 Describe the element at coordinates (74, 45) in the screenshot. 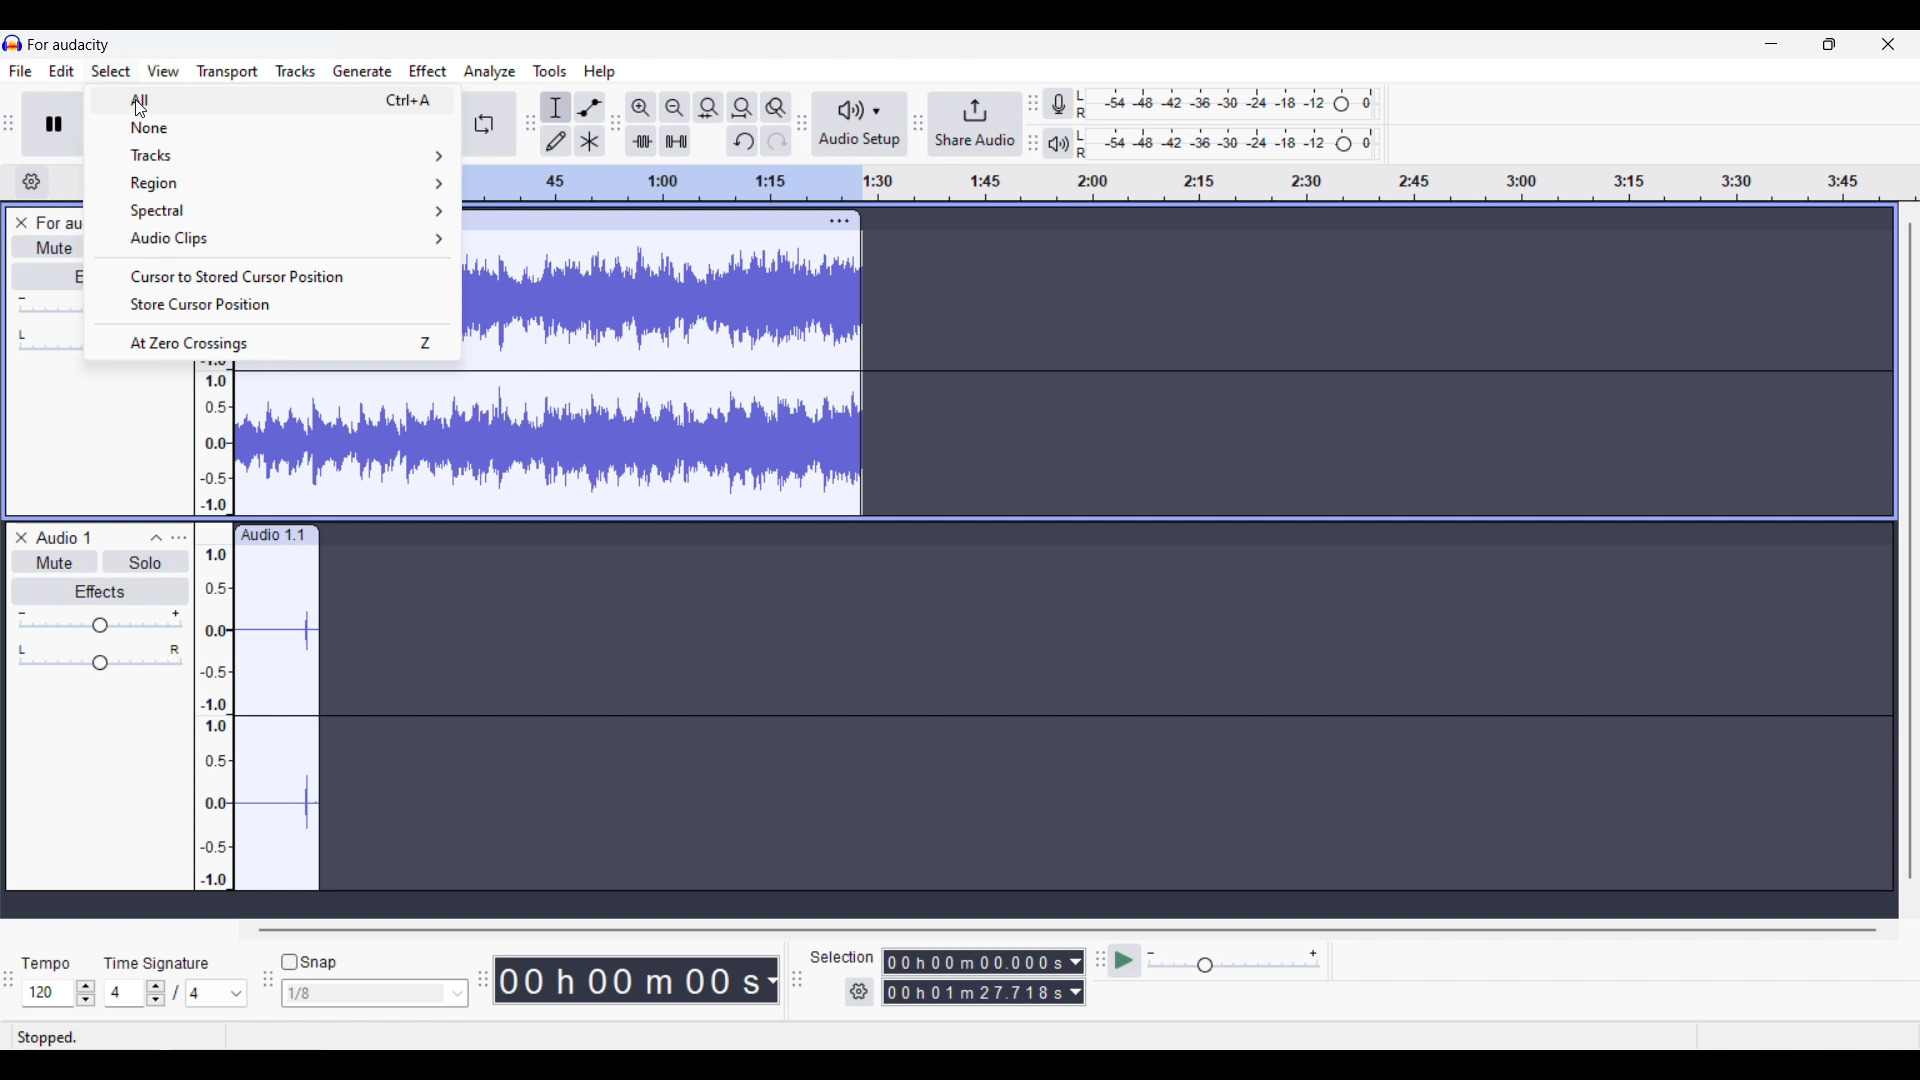

I see `for audacity` at that location.